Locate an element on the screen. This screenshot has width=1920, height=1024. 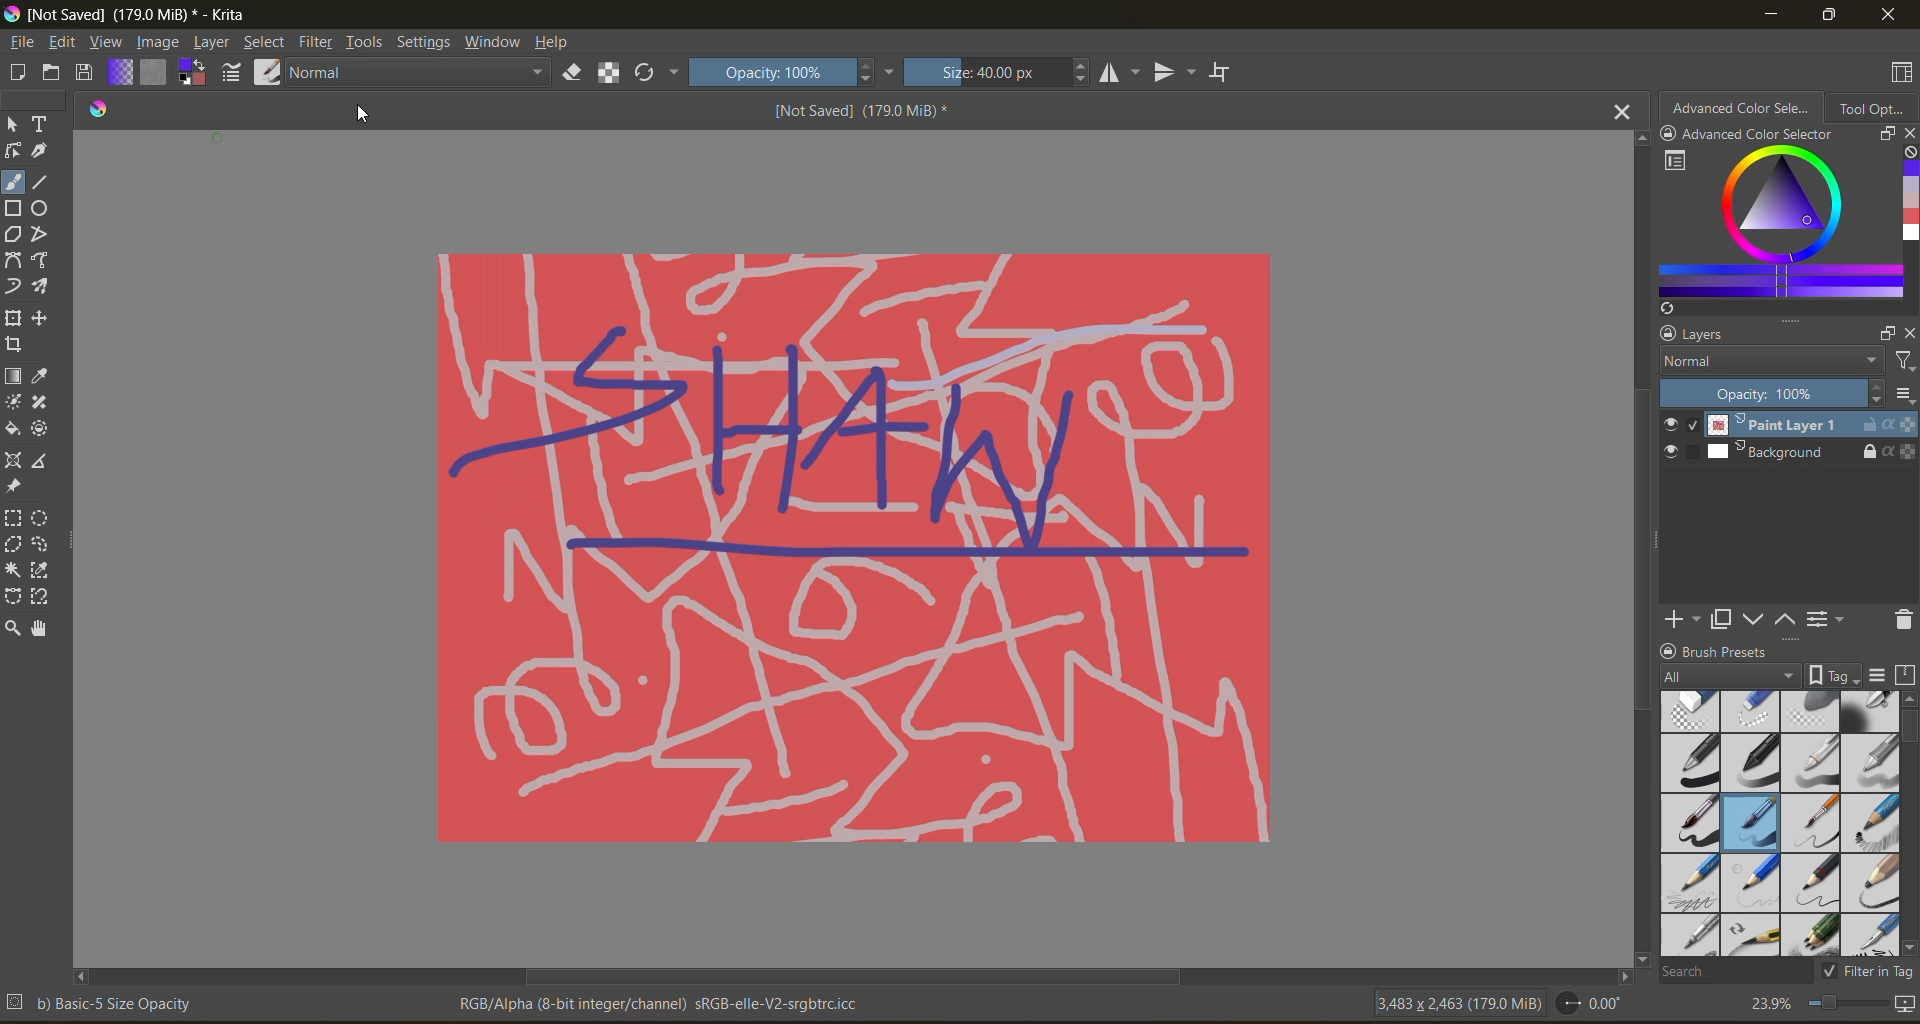
open is located at coordinates (53, 73).